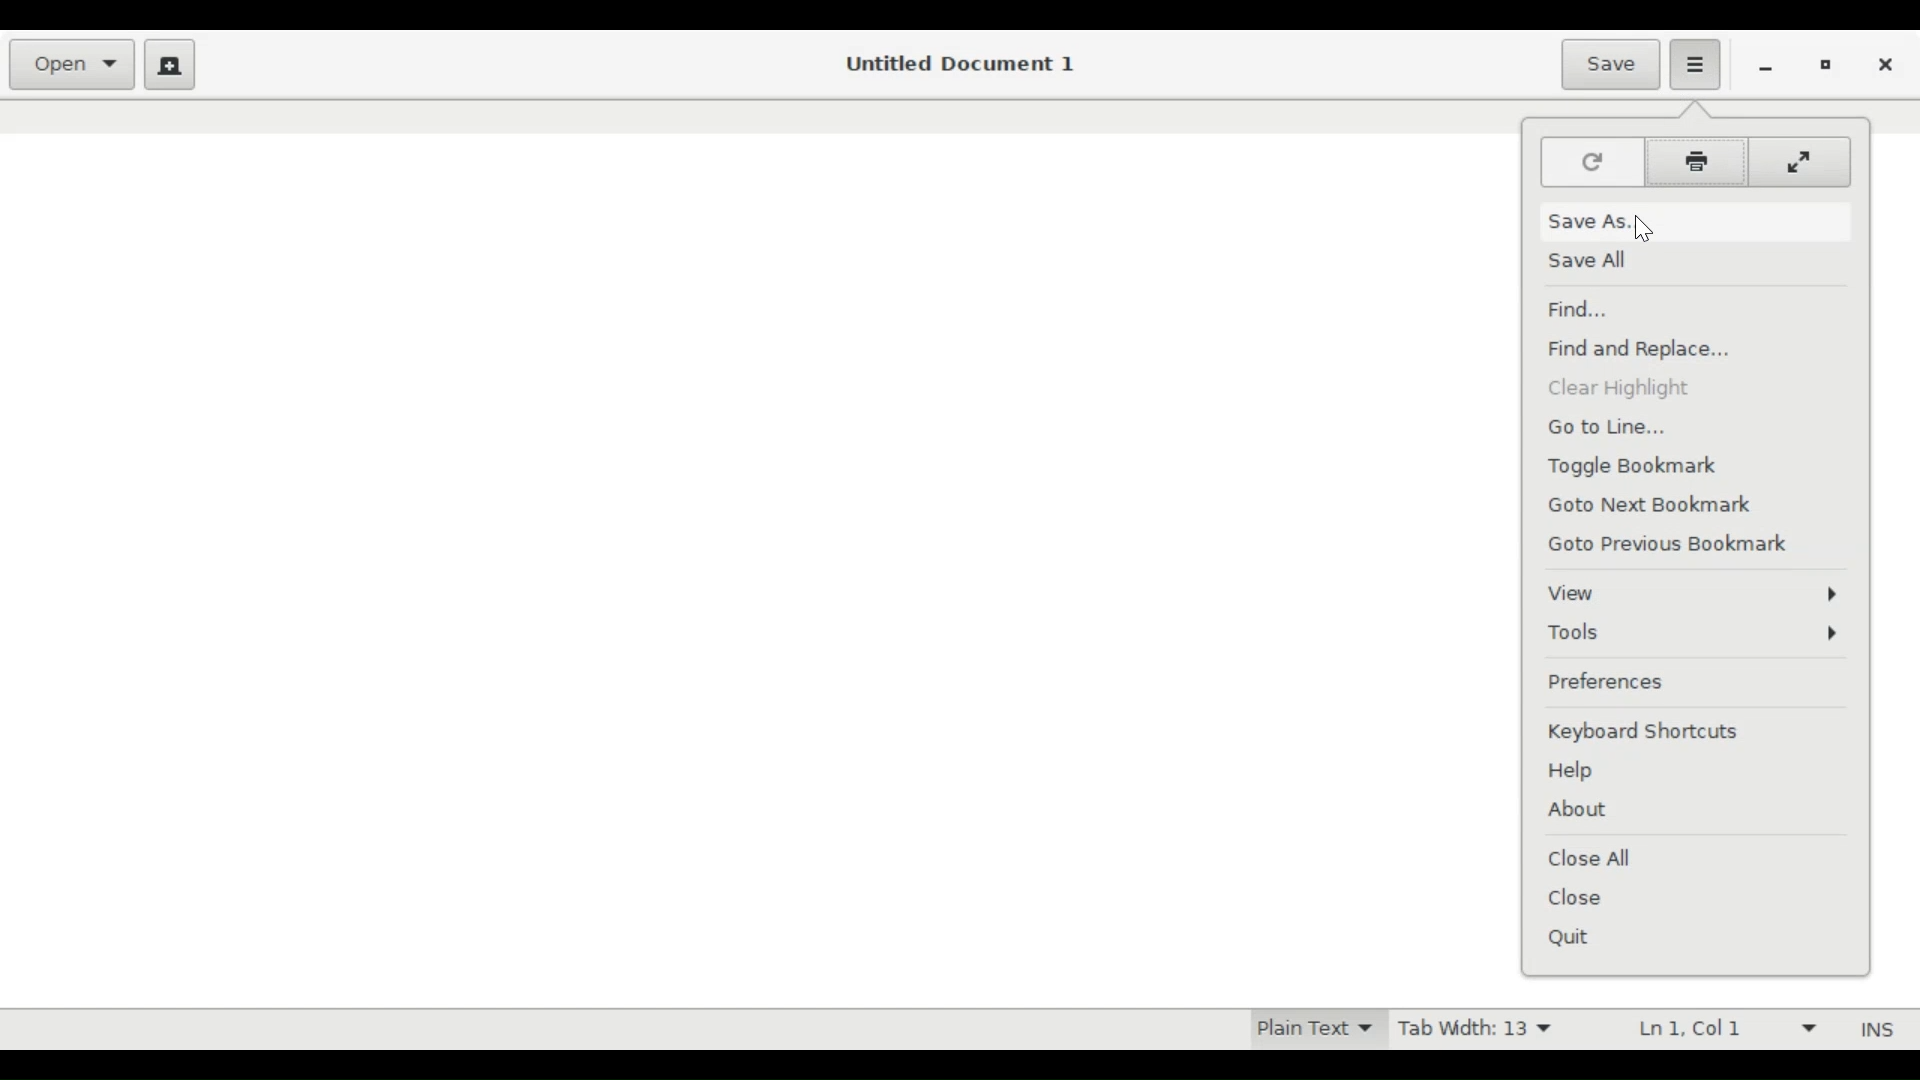 The height and width of the screenshot is (1080, 1920). Describe the element at coordinates (1642, 463) in the screenshot. I see `Toggle Bookmark` at that location.